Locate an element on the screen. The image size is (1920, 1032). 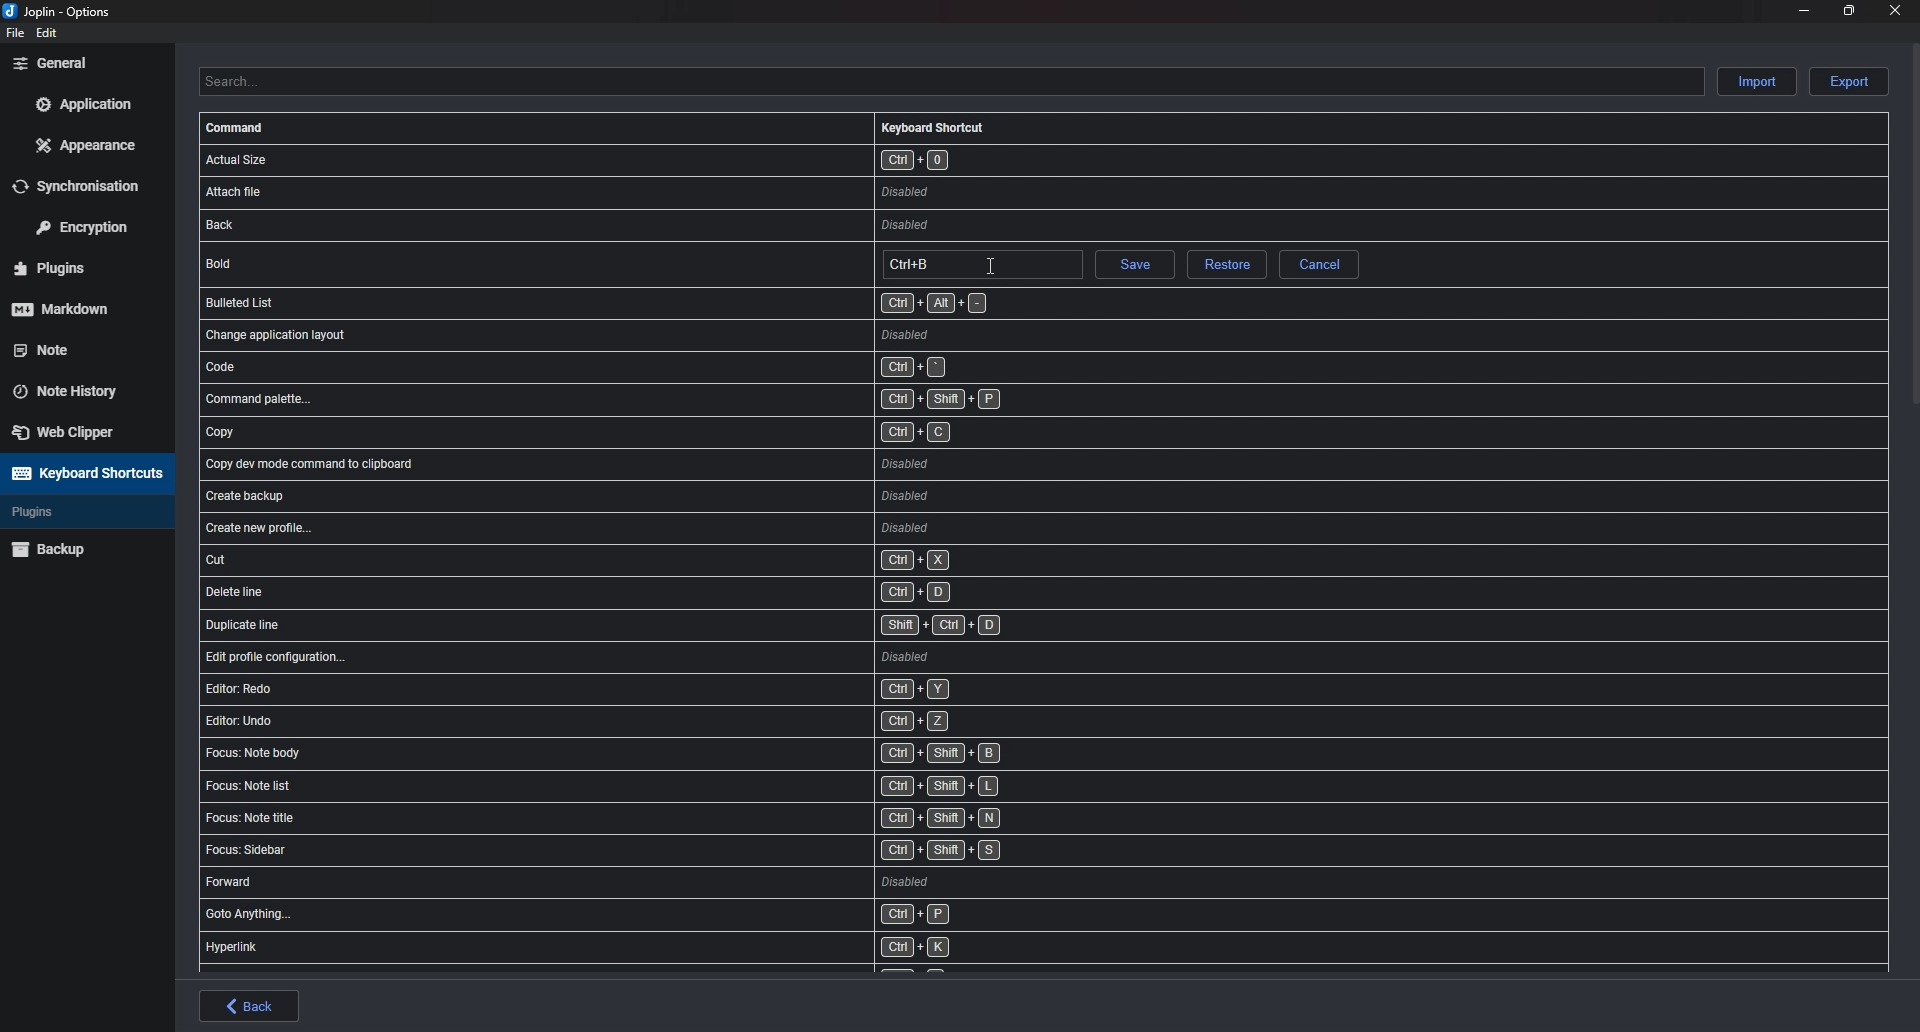
Restore is located at coordinates (1225, 266).